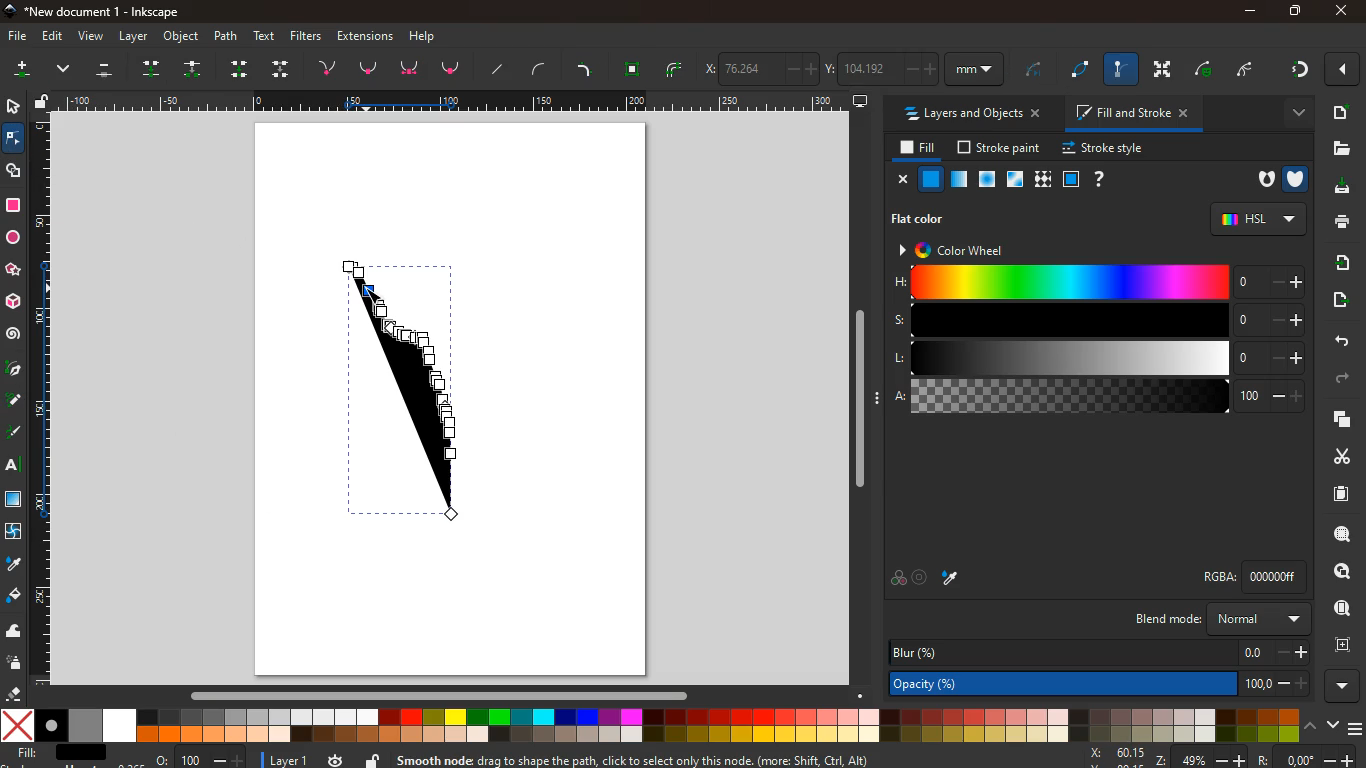 The image size is (1366, 768). Describe the element at coordinates (1343, 381) in the screenshot. I see `forward` at that location.